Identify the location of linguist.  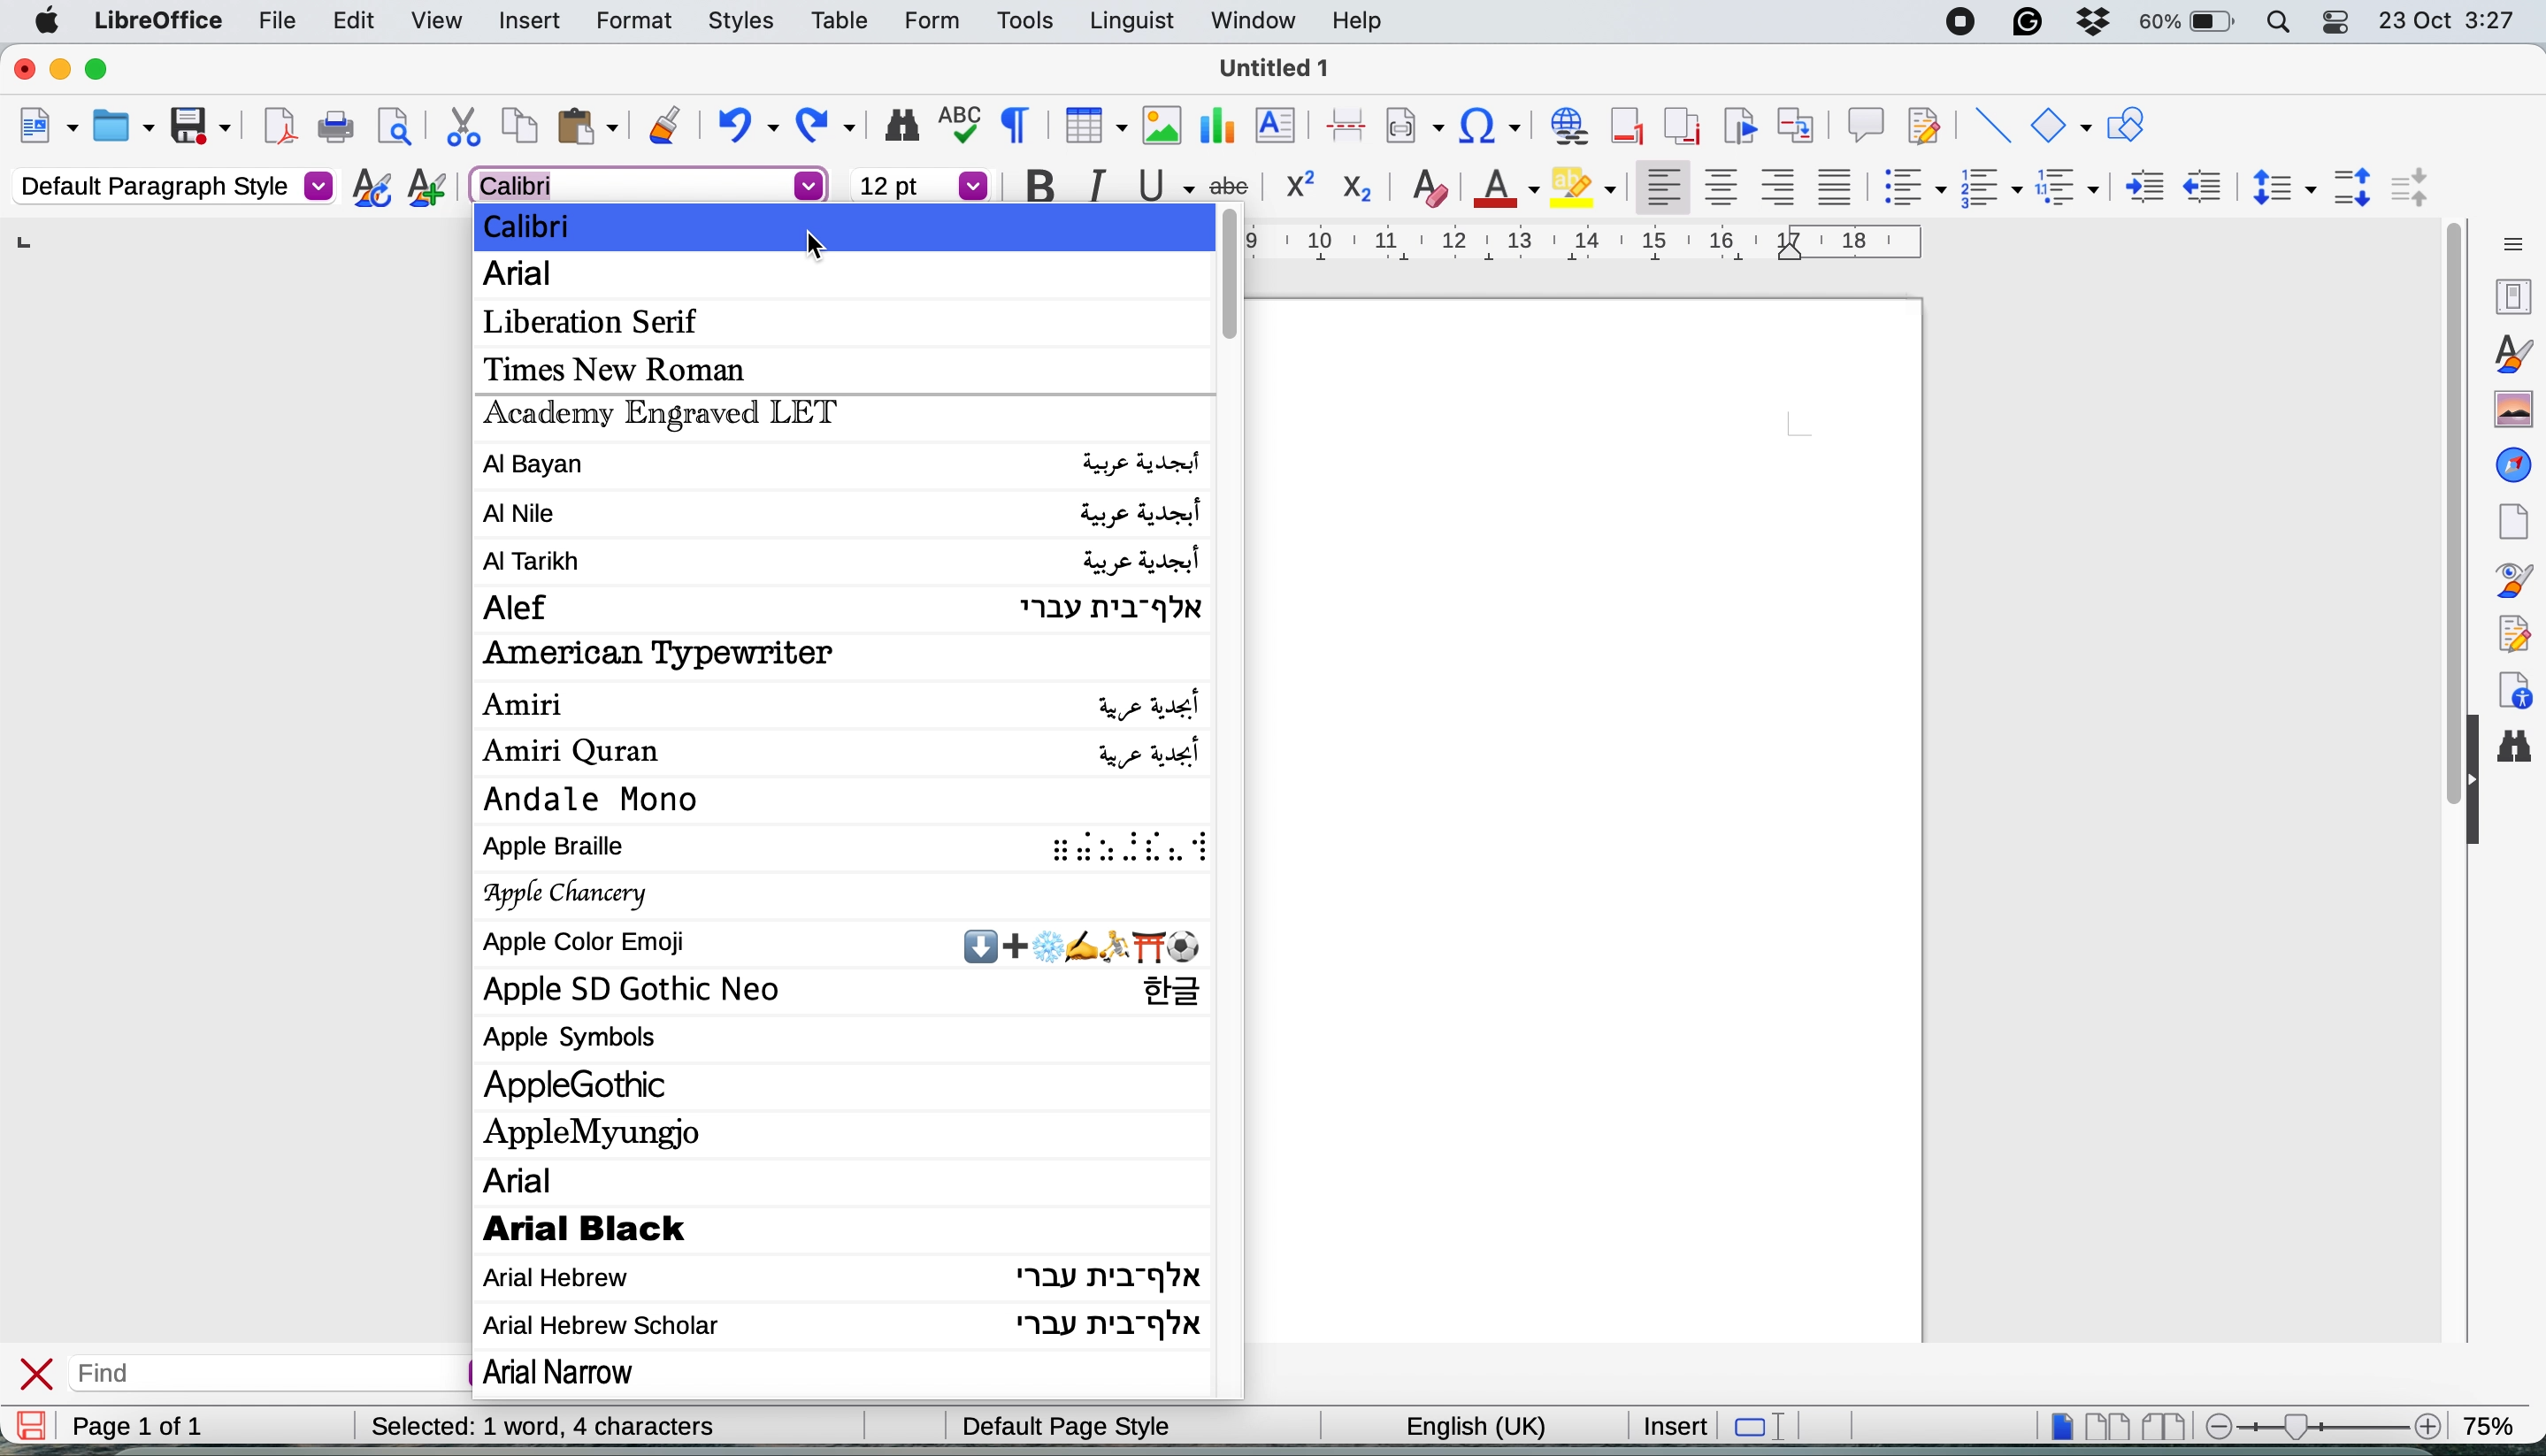
(1126, 25).